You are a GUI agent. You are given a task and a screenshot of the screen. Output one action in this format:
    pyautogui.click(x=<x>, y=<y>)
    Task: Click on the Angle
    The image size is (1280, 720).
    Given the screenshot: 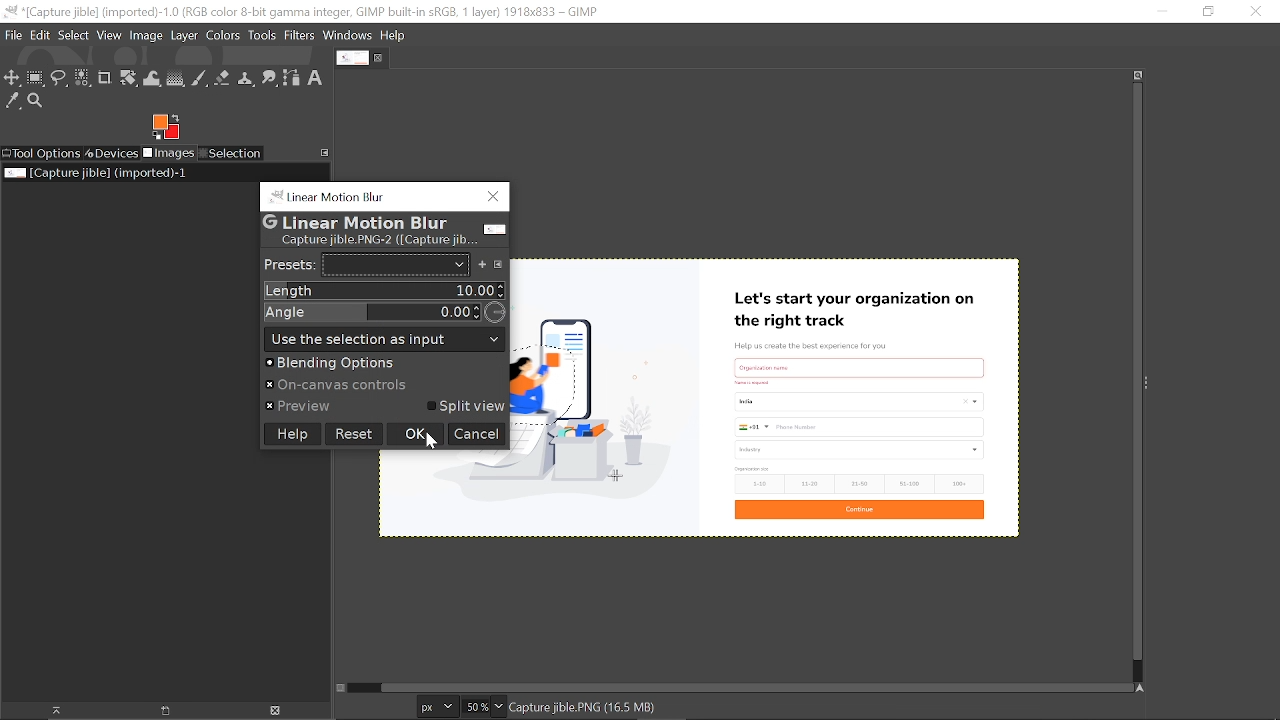 What is the action you would take?
    pyautogui.click(x=382, y=312)
    